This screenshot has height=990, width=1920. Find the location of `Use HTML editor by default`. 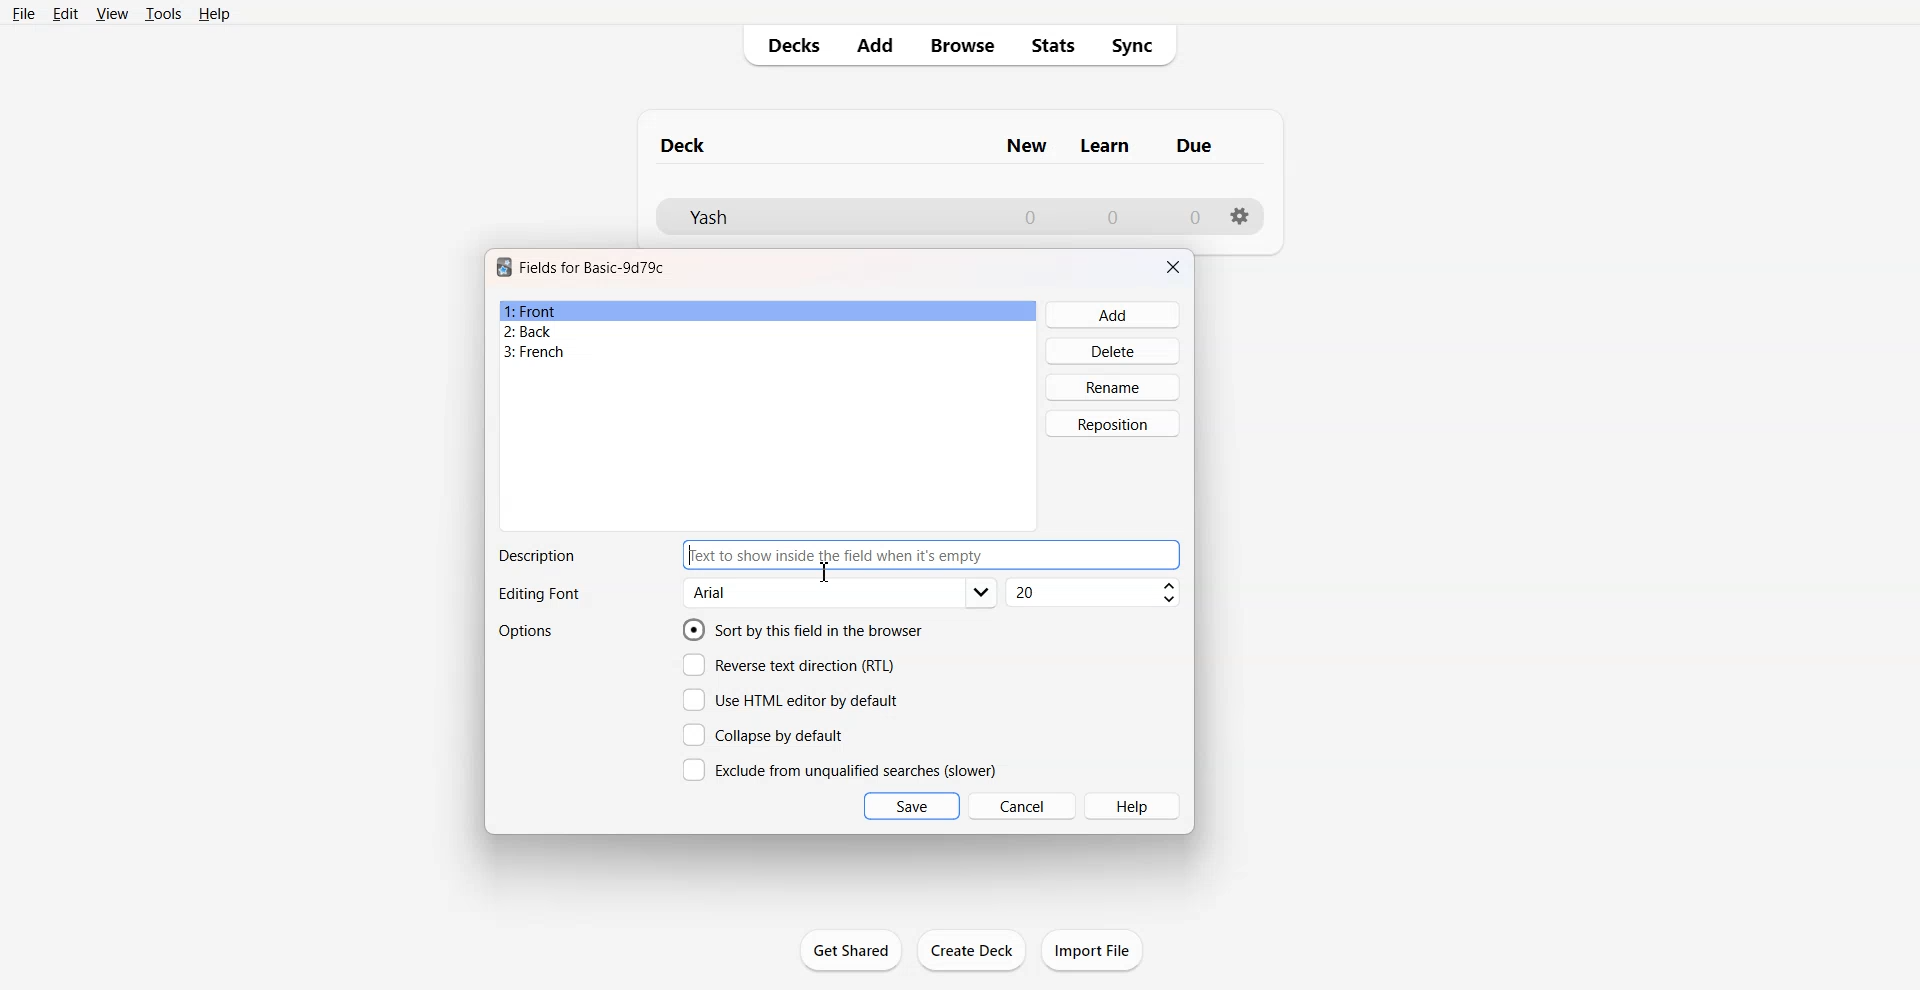

Use HTML editor by default is located at coordinates (790, 700).